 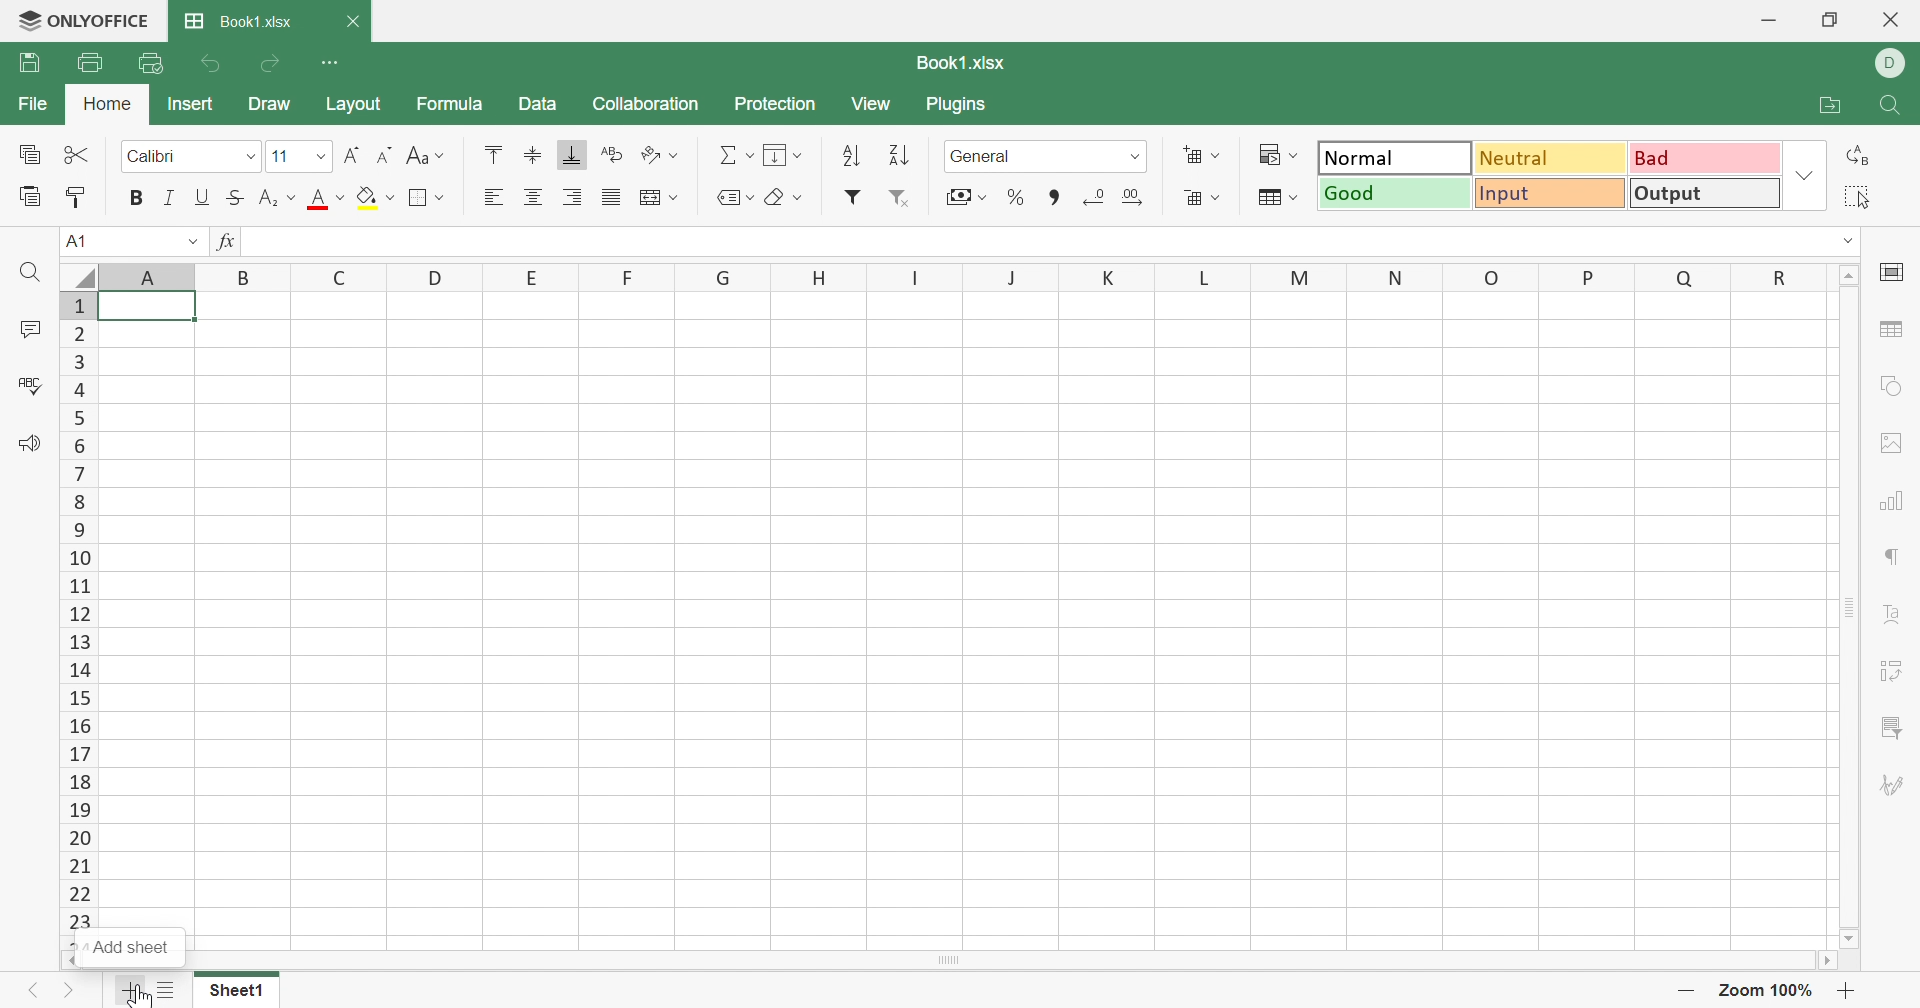 What do you see at coordinates (1090, 194) in the screenshot?
I see `Decrease decimal` at bounding box center [1090, 194].